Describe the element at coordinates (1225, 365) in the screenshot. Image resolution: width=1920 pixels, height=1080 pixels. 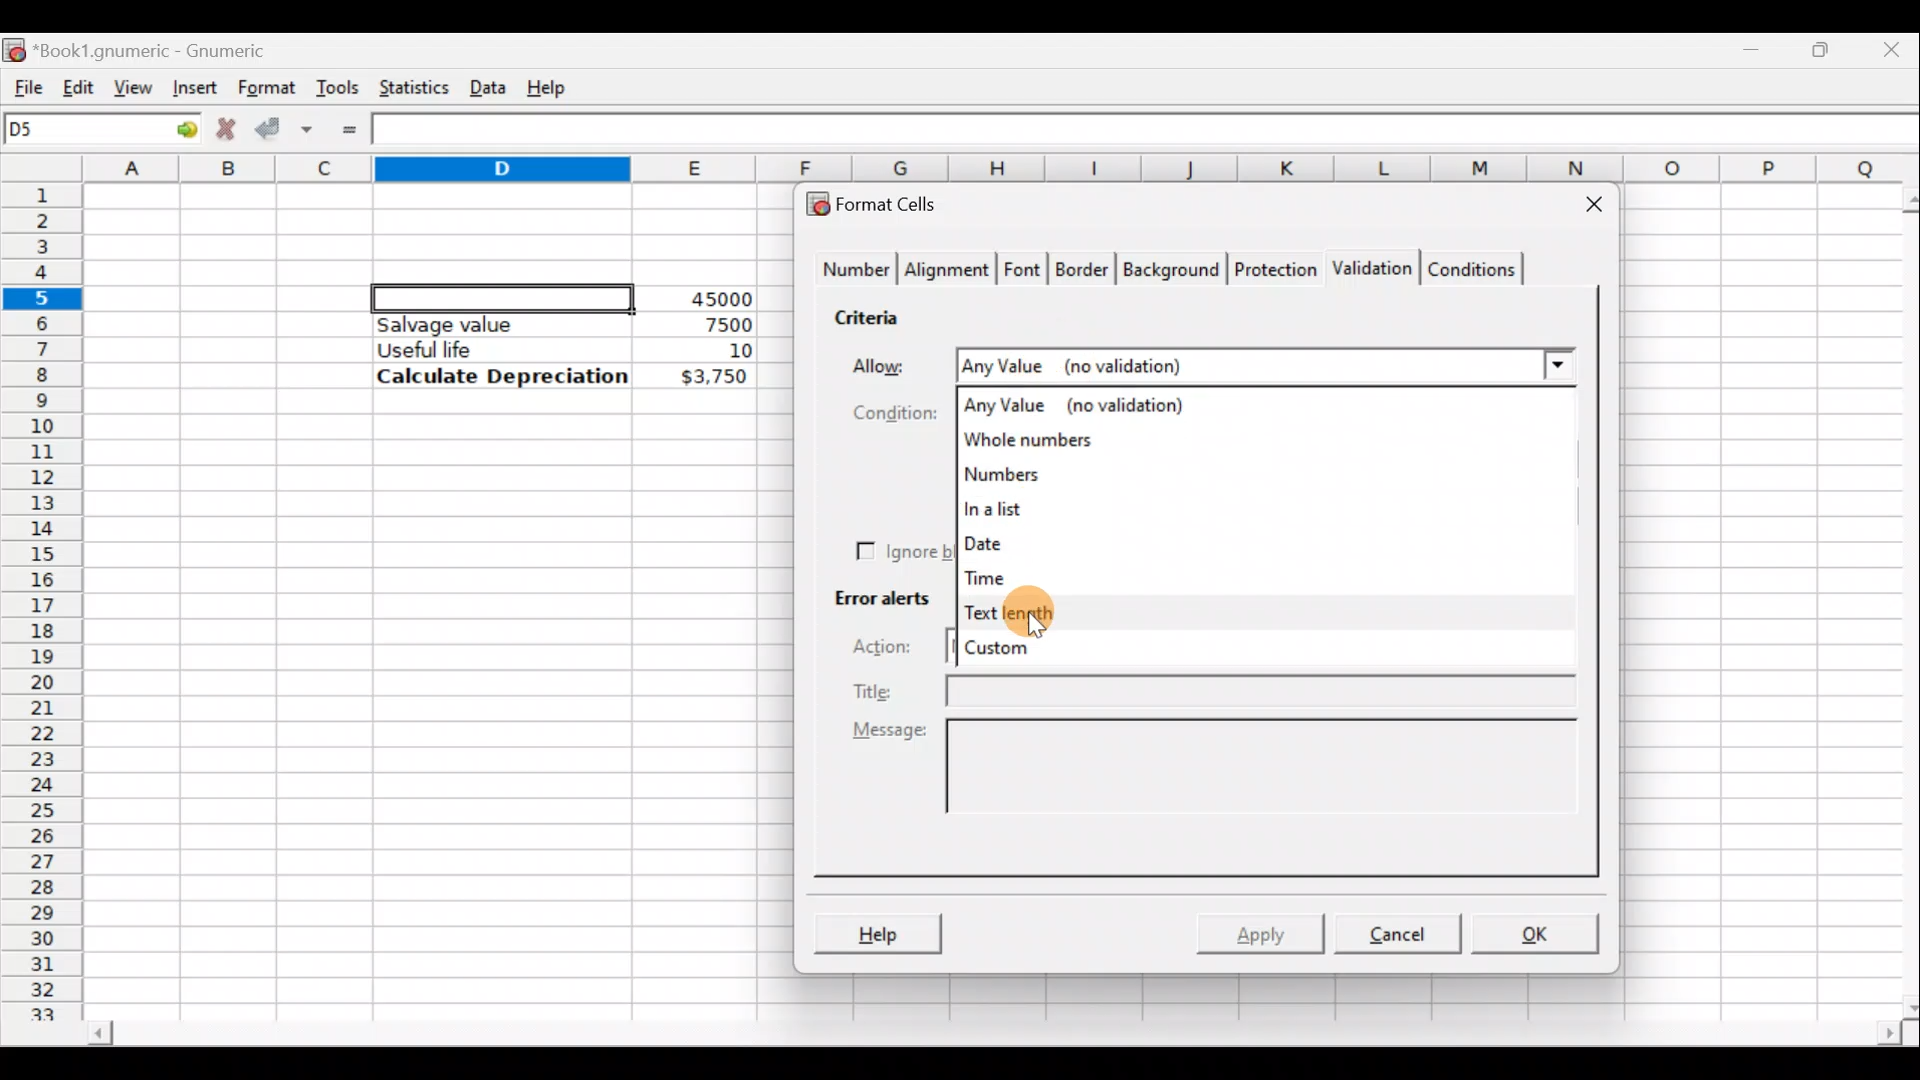
I see `Any value (no validation)` at that location.